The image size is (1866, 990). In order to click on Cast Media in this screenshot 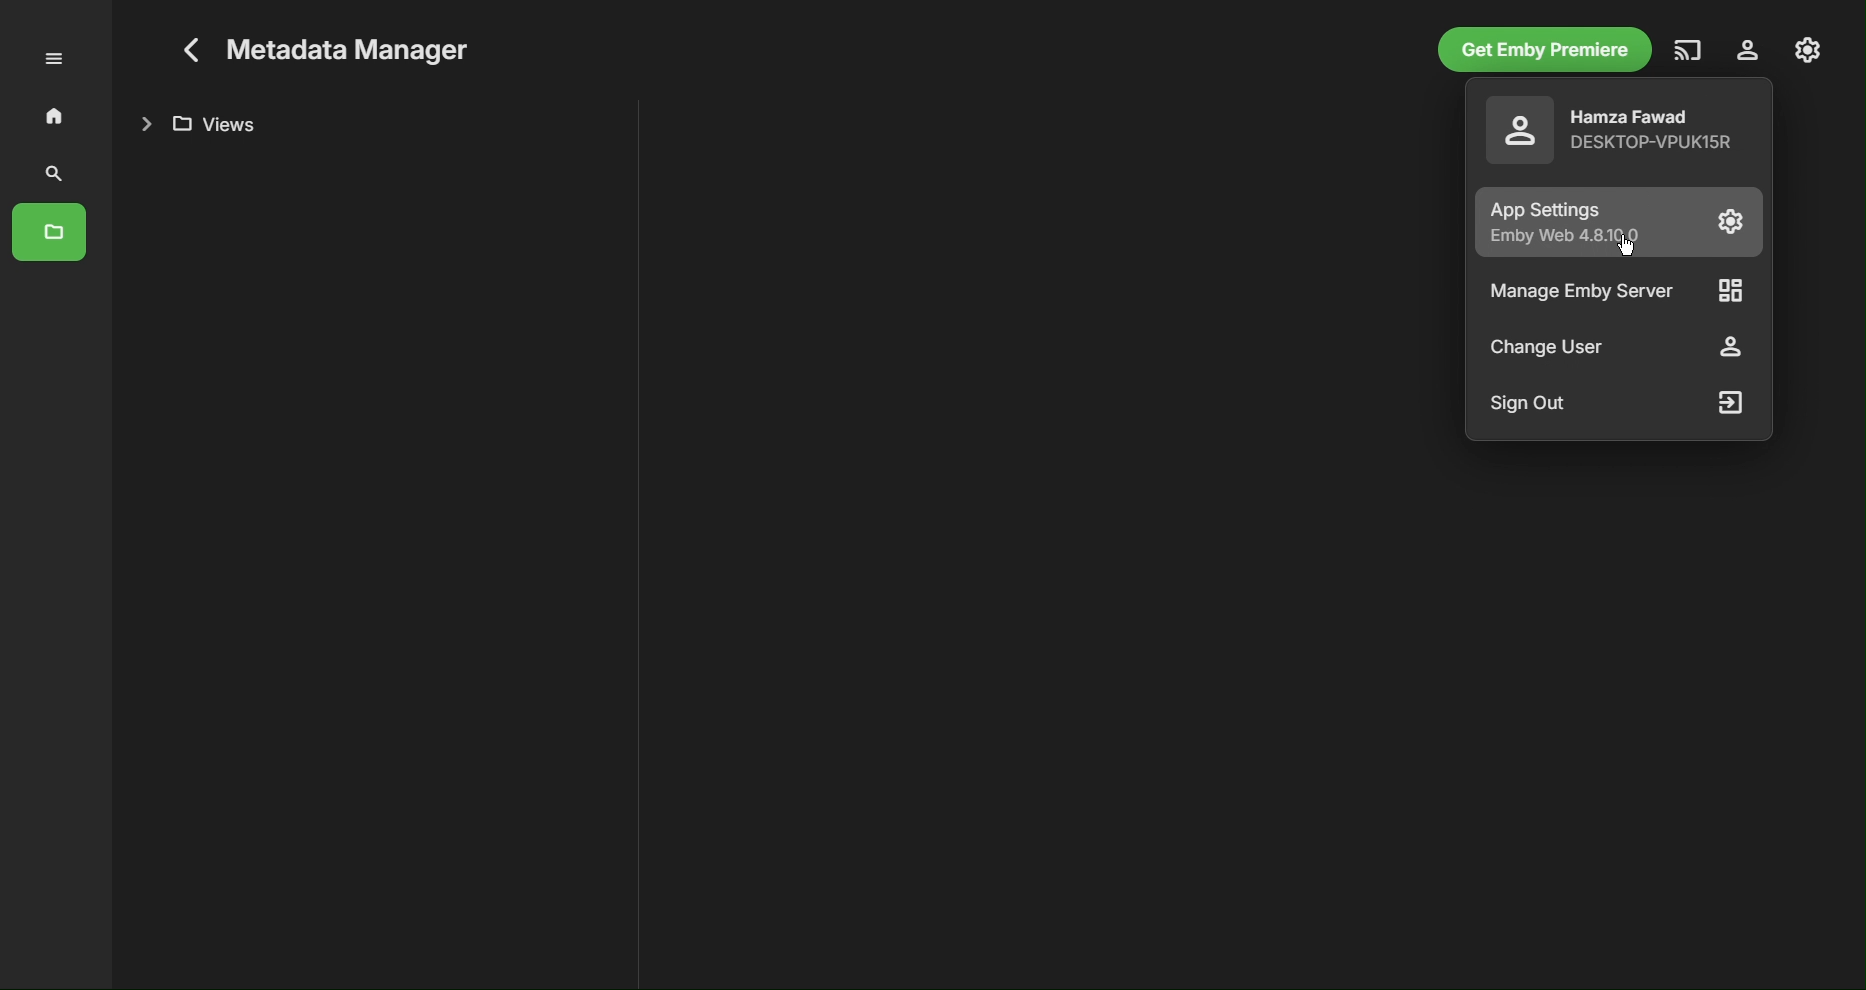, I will do `click(1687, 50)`.